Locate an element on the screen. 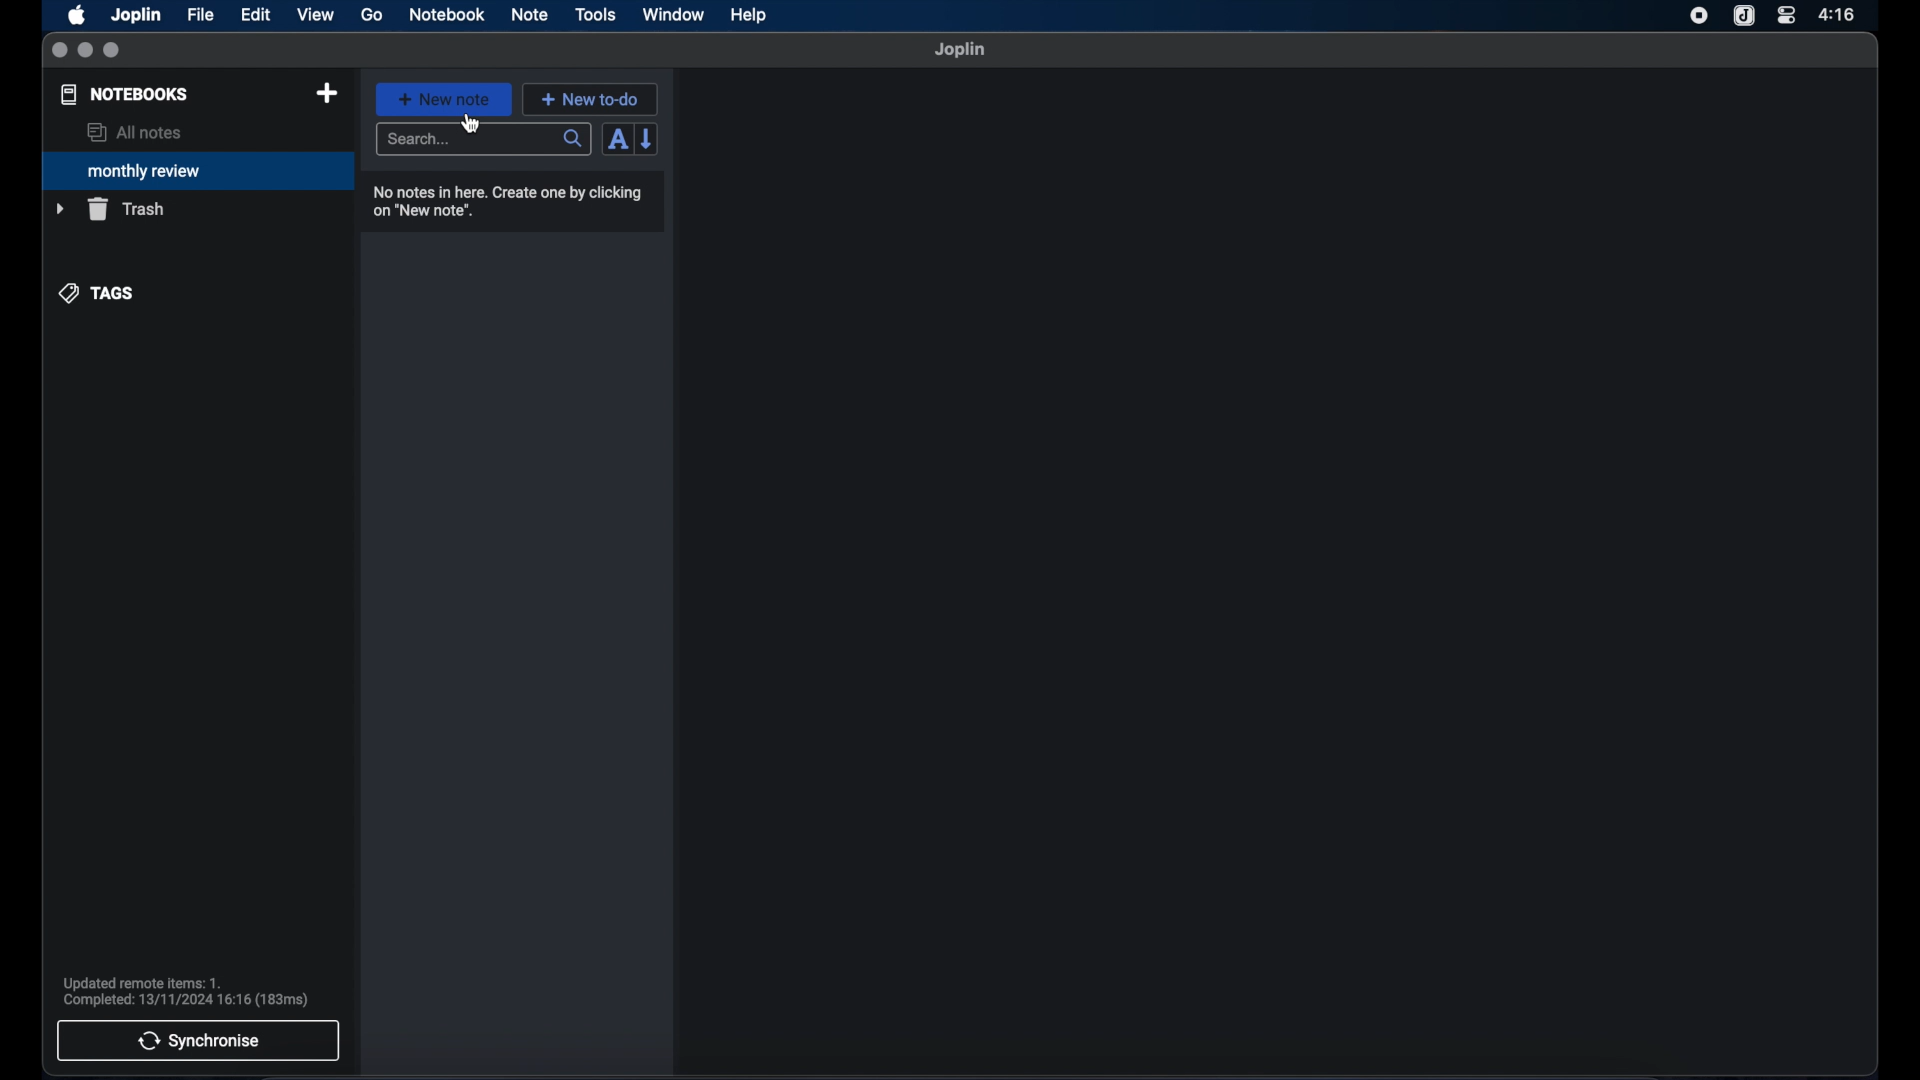  note is located at coordinates (530, 14).